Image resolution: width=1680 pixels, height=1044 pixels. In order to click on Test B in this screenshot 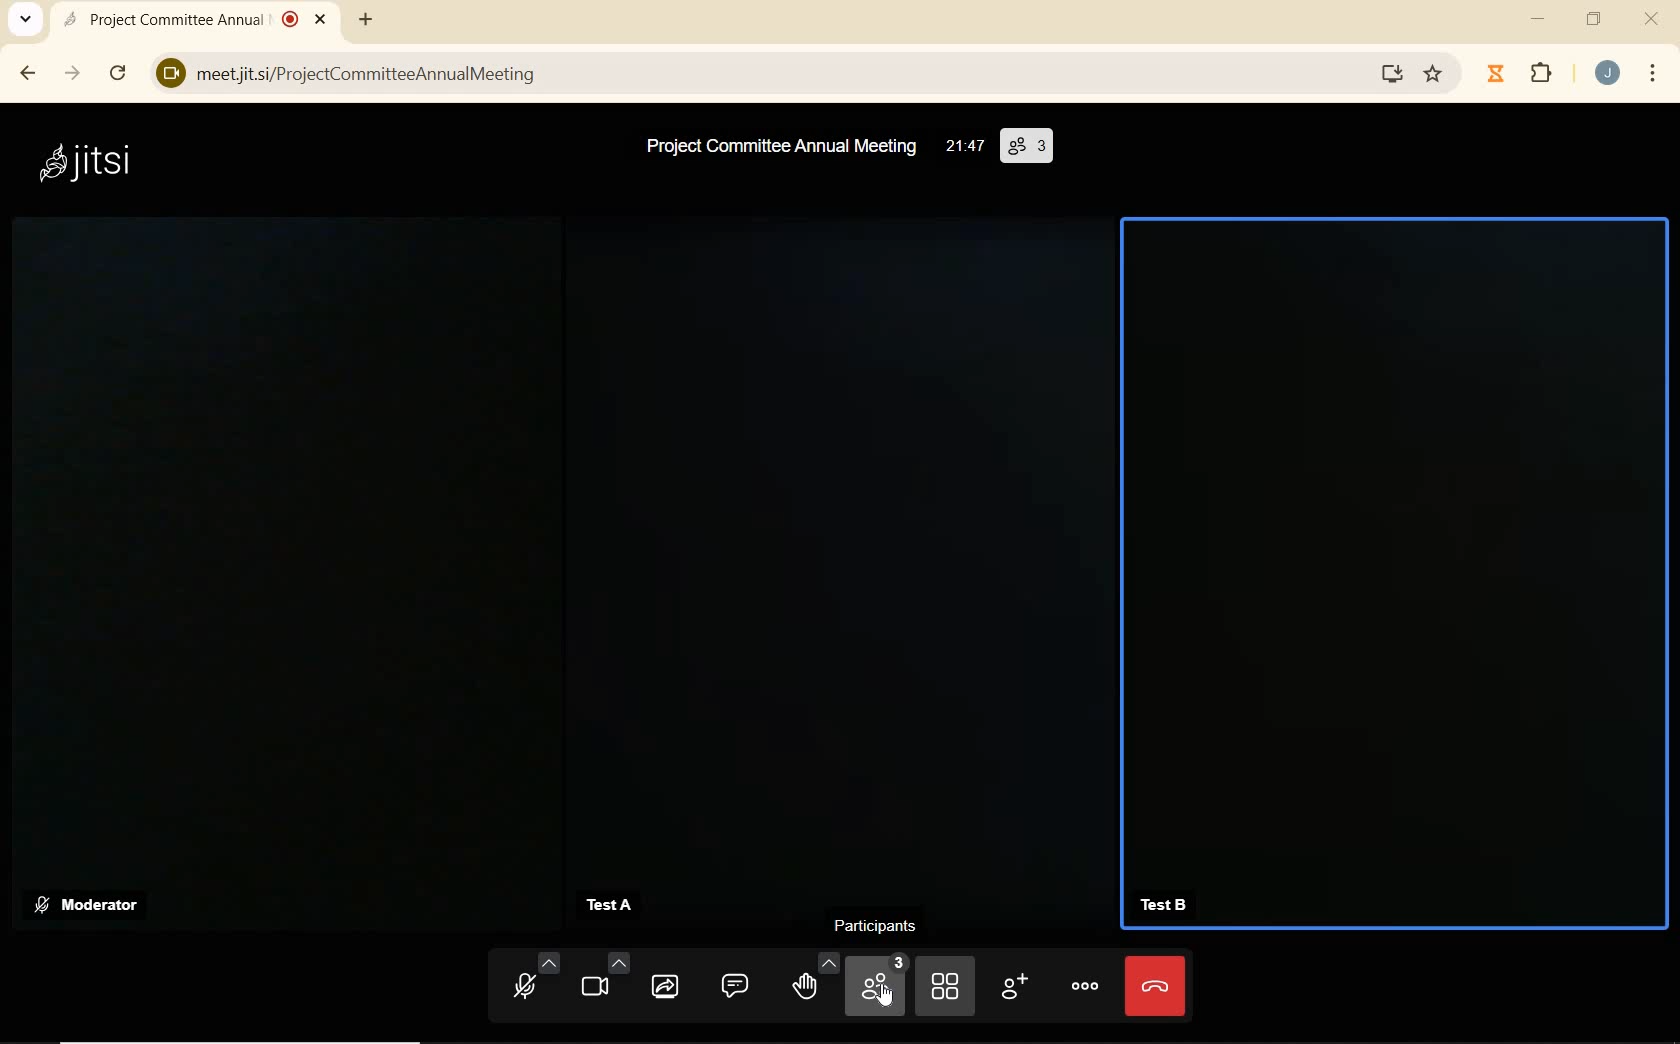, I will do `click(1167, 906)`.